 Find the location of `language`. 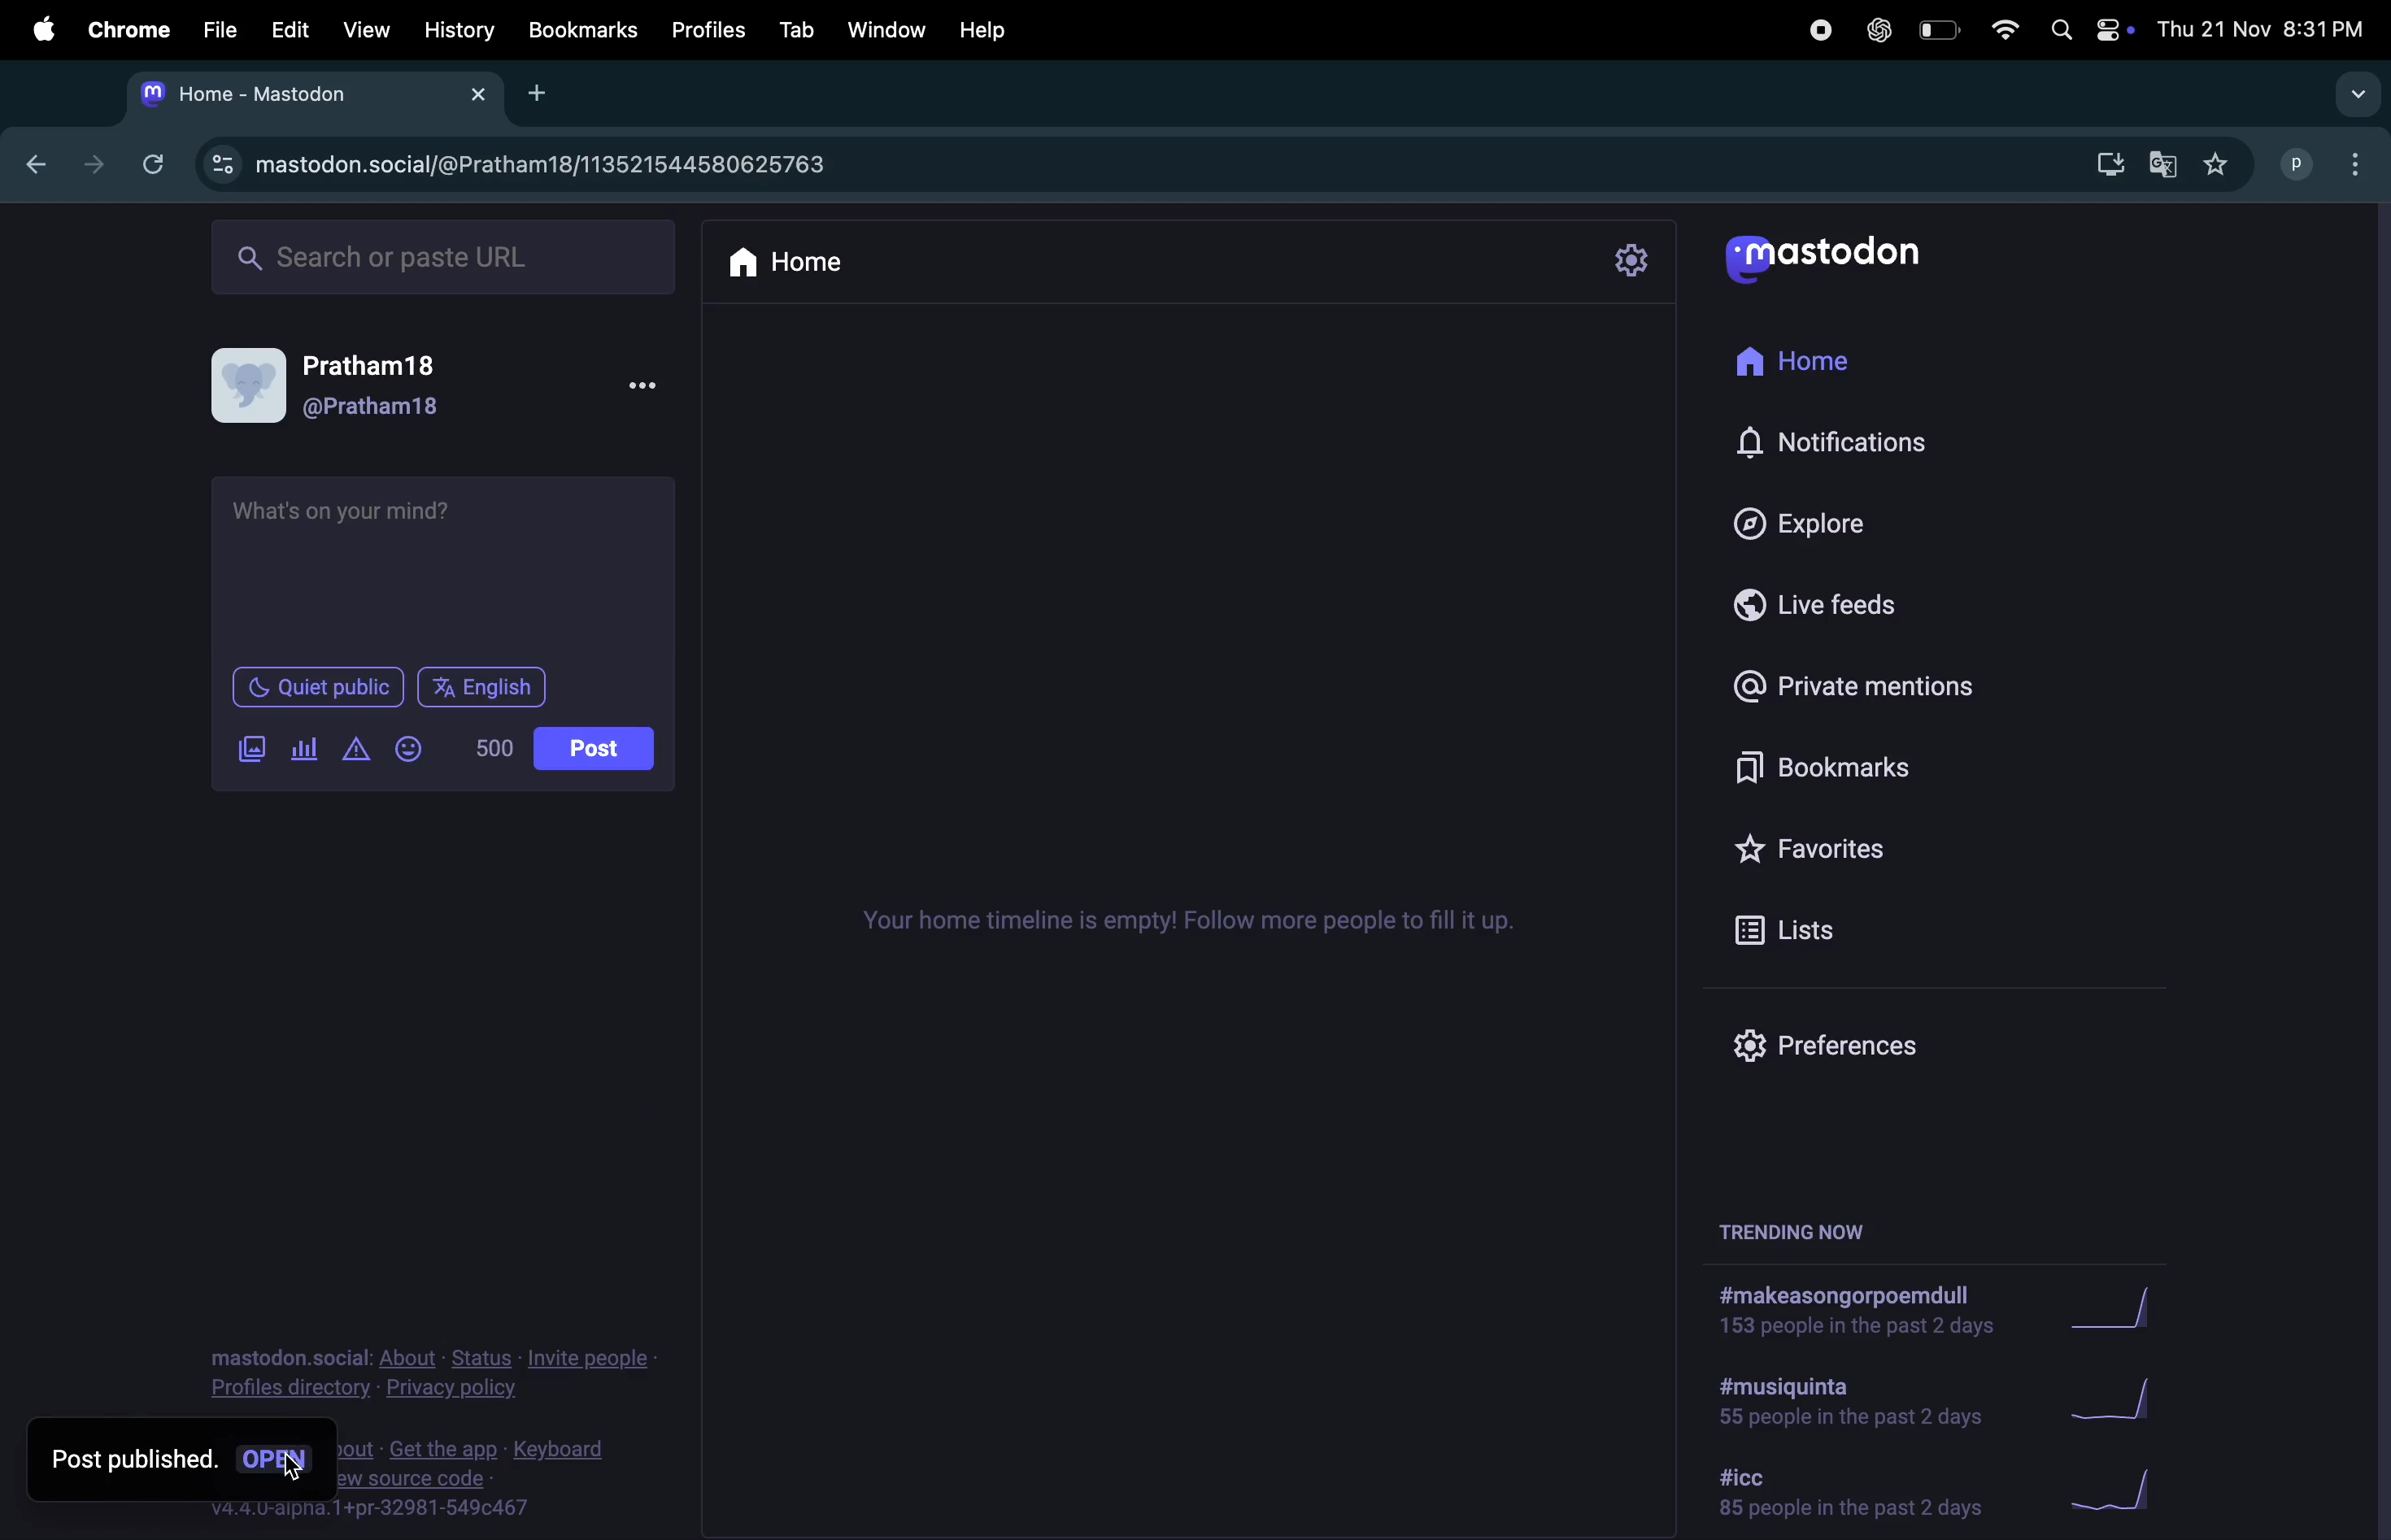

language is located at coordinates (489, 684).